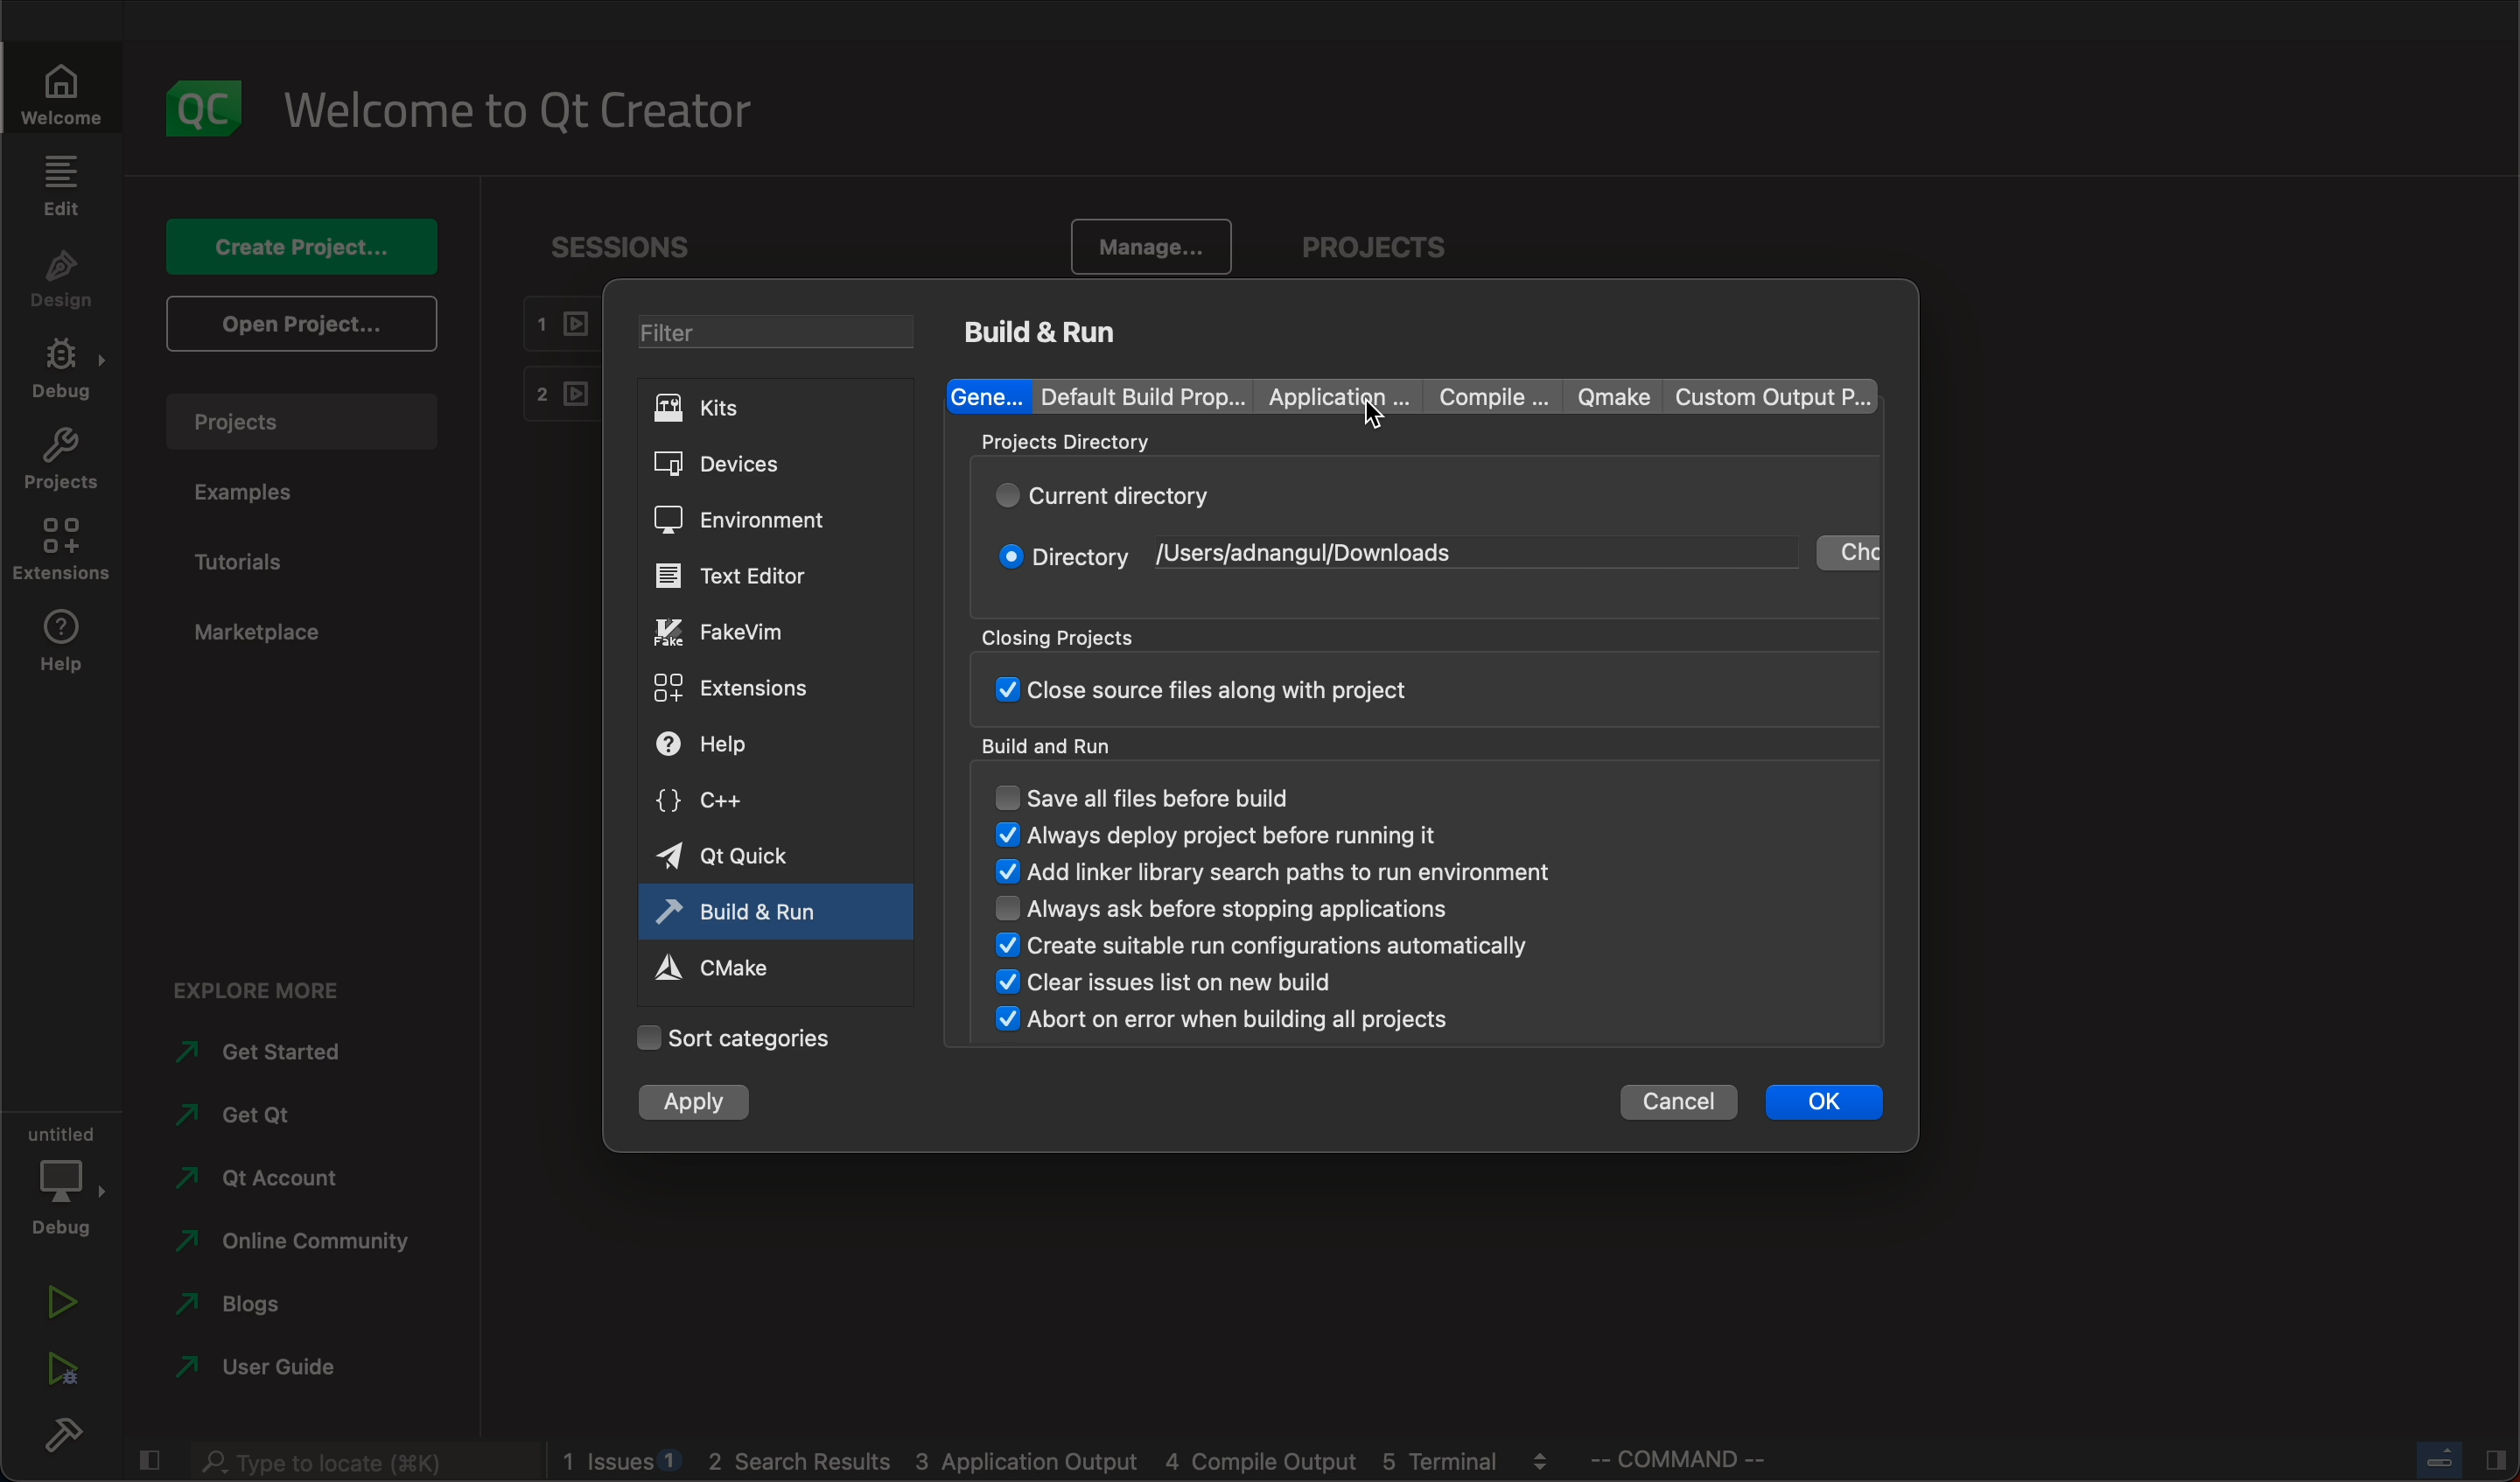 The height and width of the screenshot is (1482, 2520). What do you see at coordinates (59, 1182) in the screenshot?
I see `debug` at bounding box center [59, 1182].